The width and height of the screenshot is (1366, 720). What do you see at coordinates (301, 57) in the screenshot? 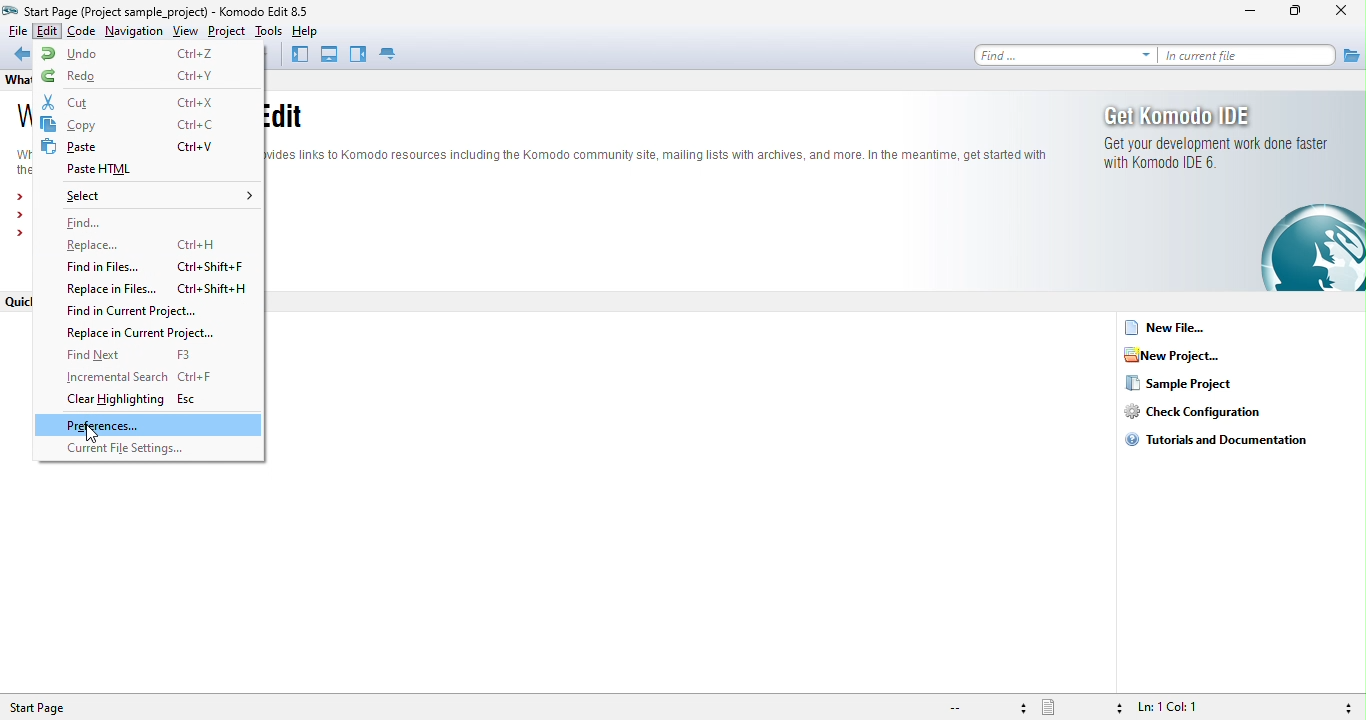
I see `left pane` at bounding box center [301, 57].